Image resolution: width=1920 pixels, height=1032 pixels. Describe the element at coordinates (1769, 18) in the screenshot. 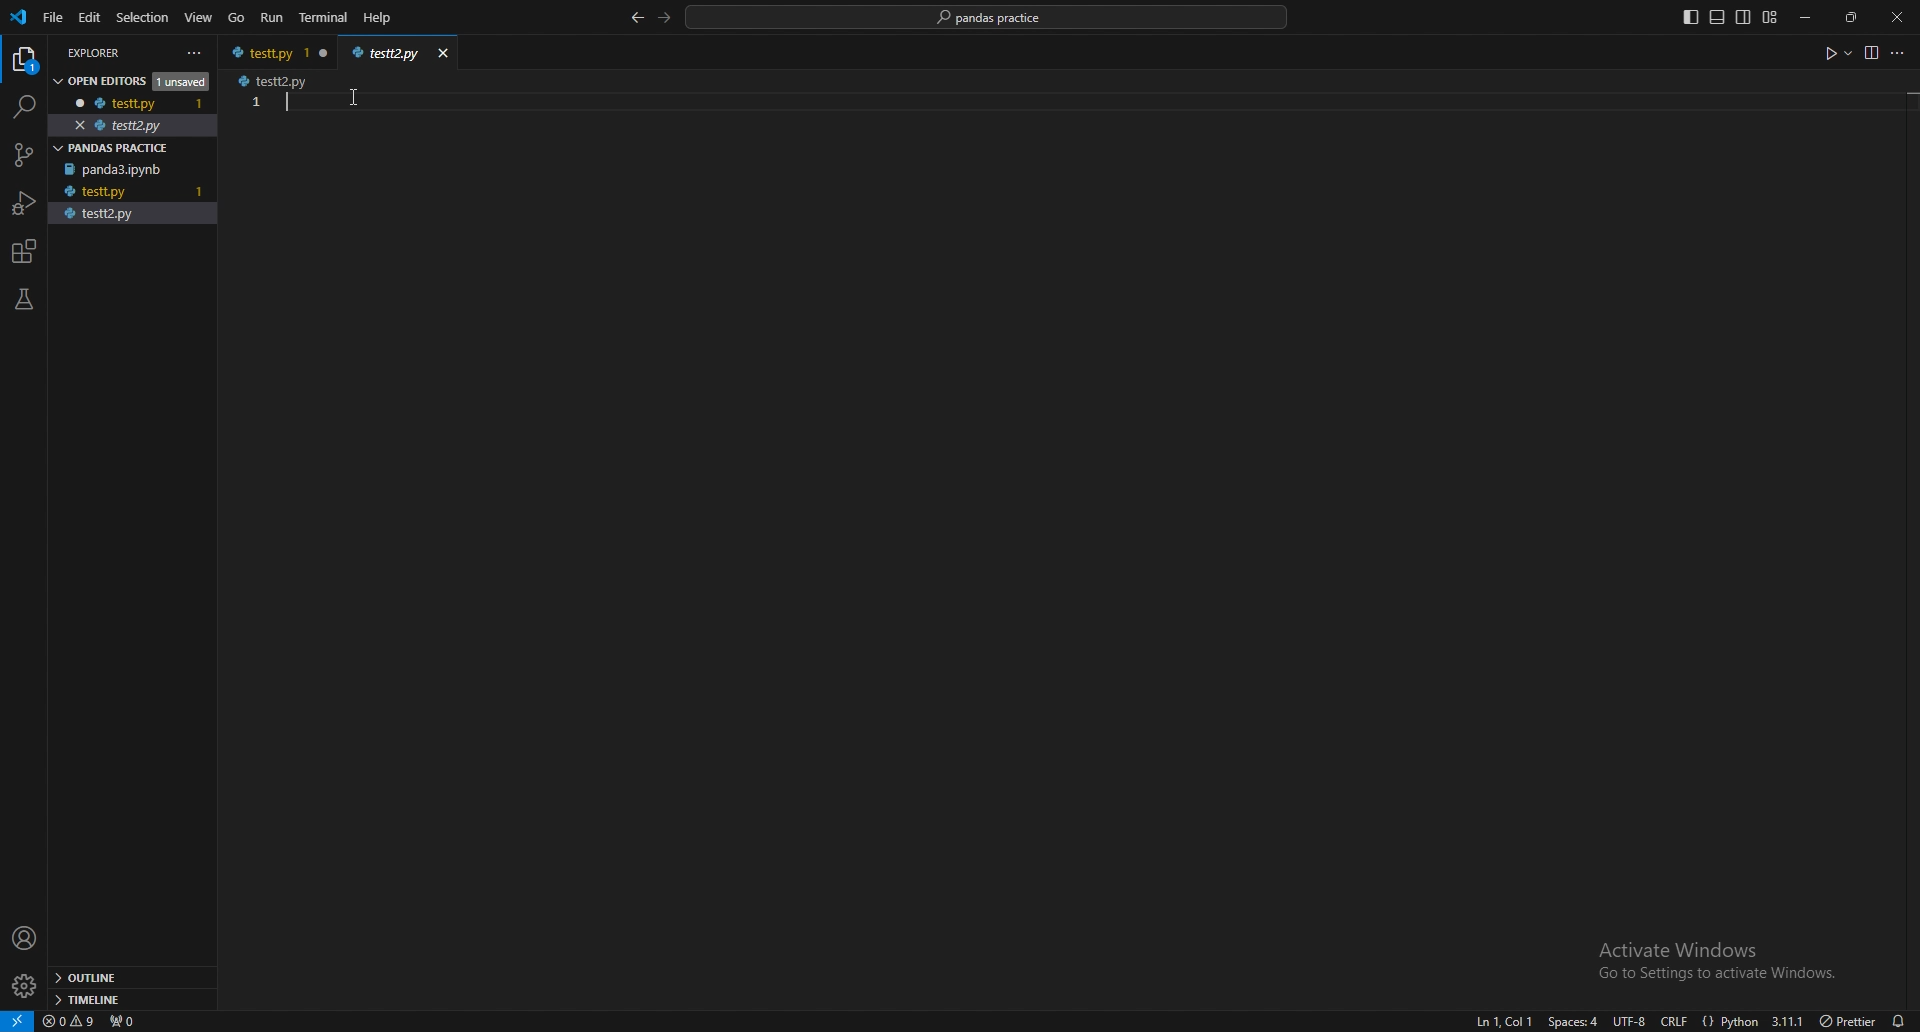

I see `customize layout` at that location.